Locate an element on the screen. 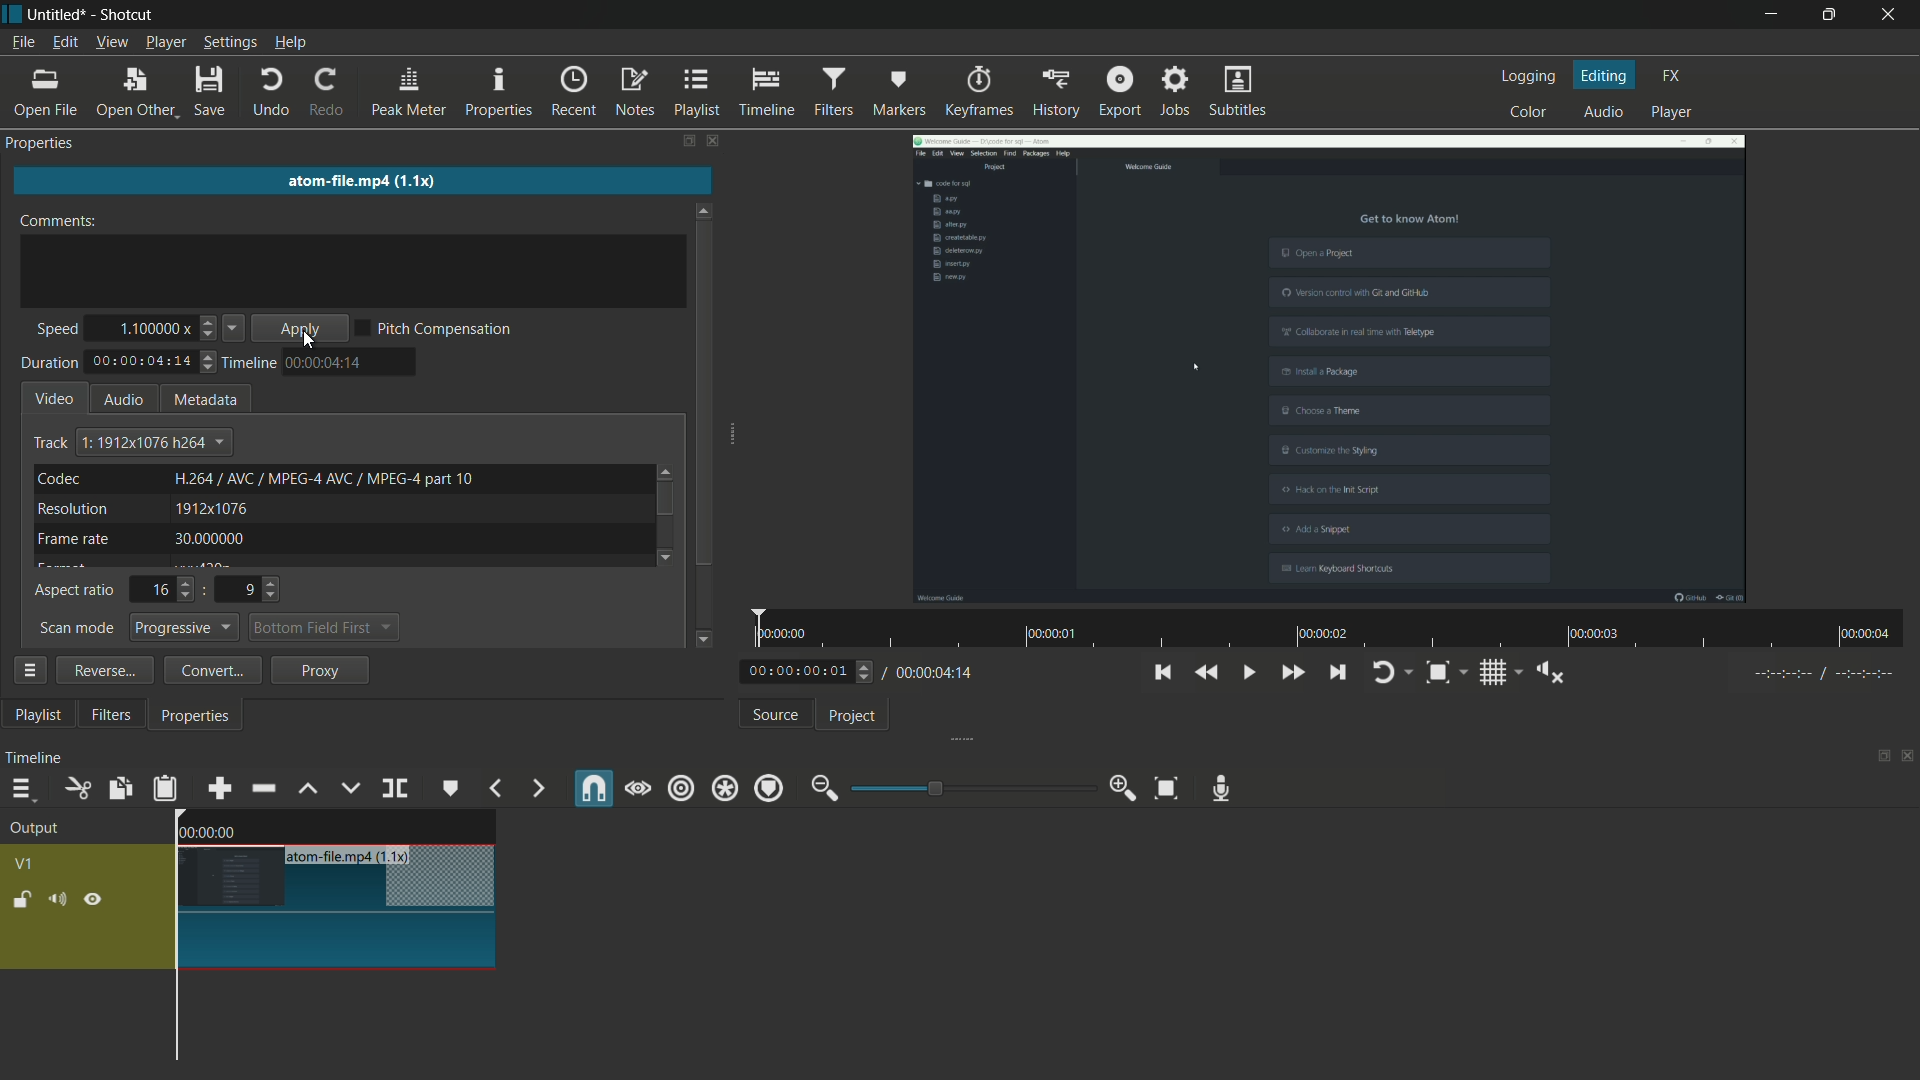  time is located at coordinates (214, 829).